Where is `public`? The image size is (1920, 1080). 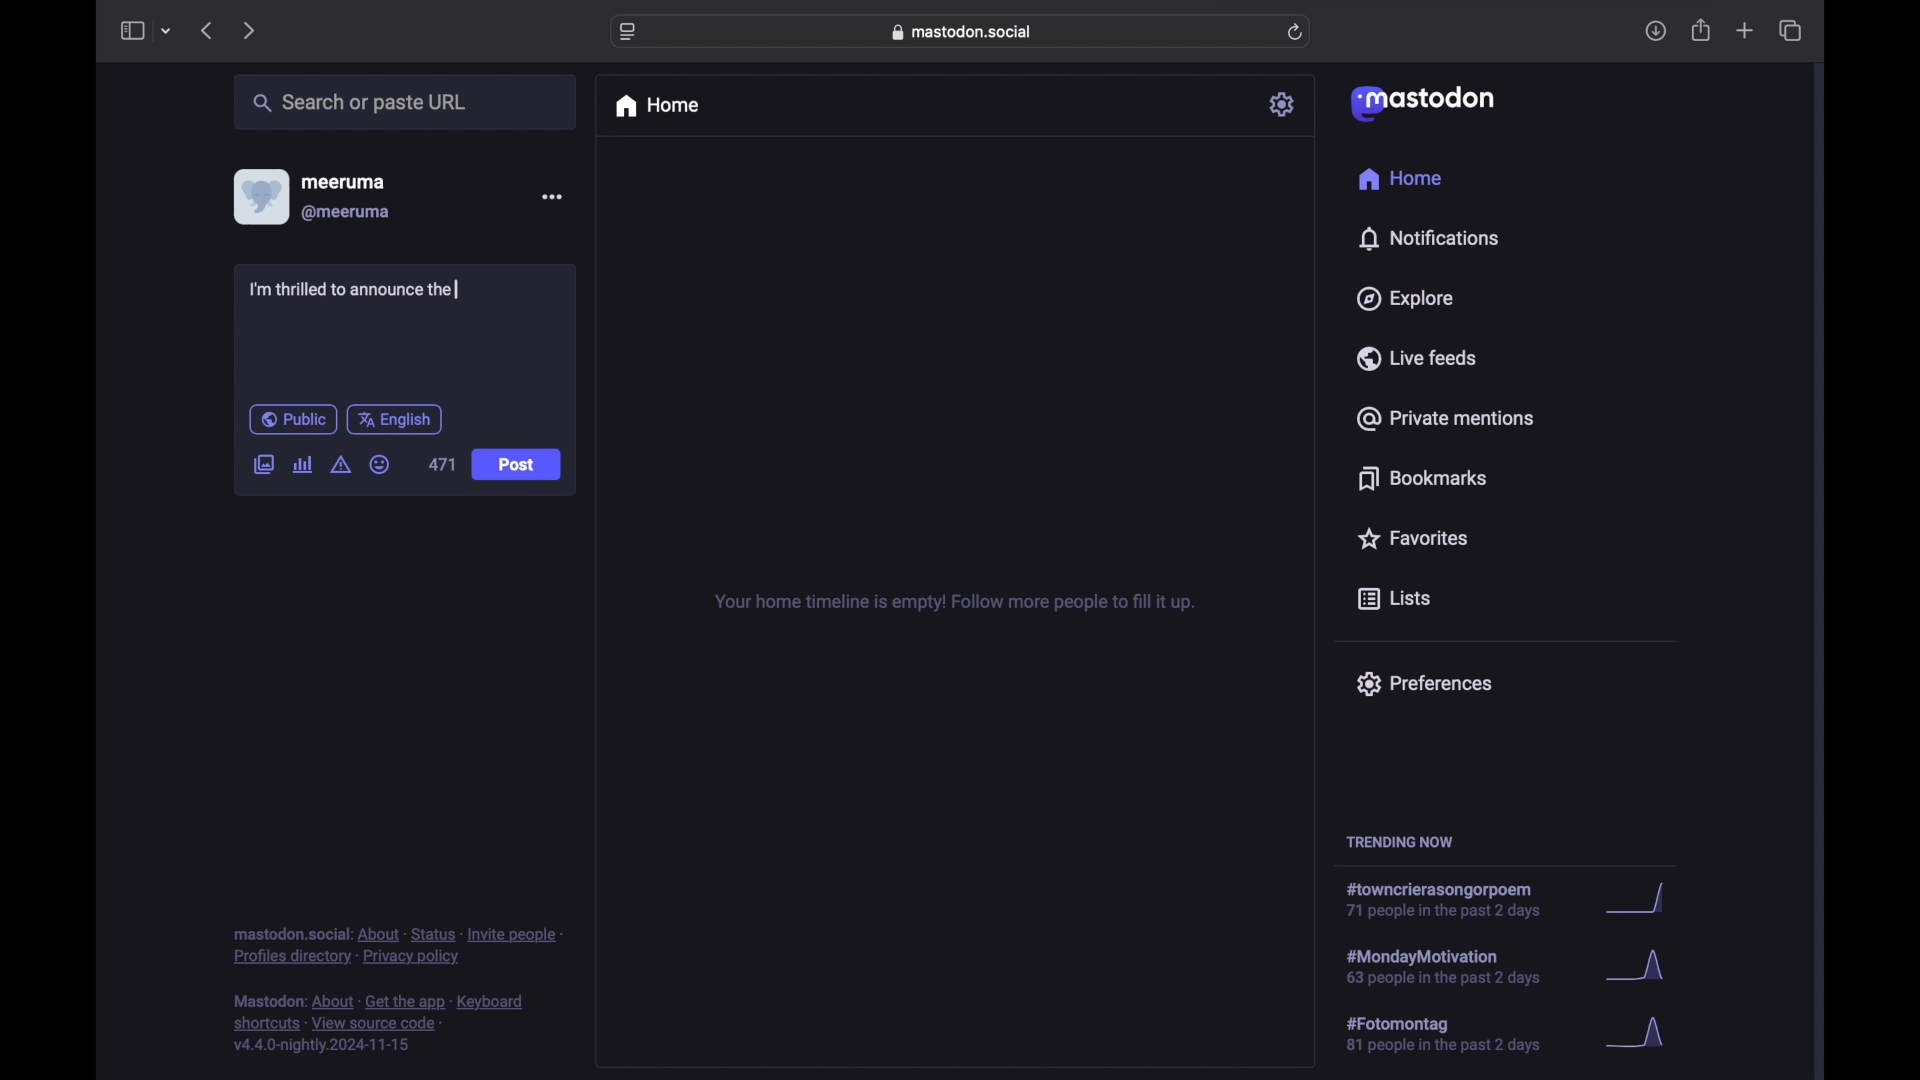
public is located at coordinates (293, 419).